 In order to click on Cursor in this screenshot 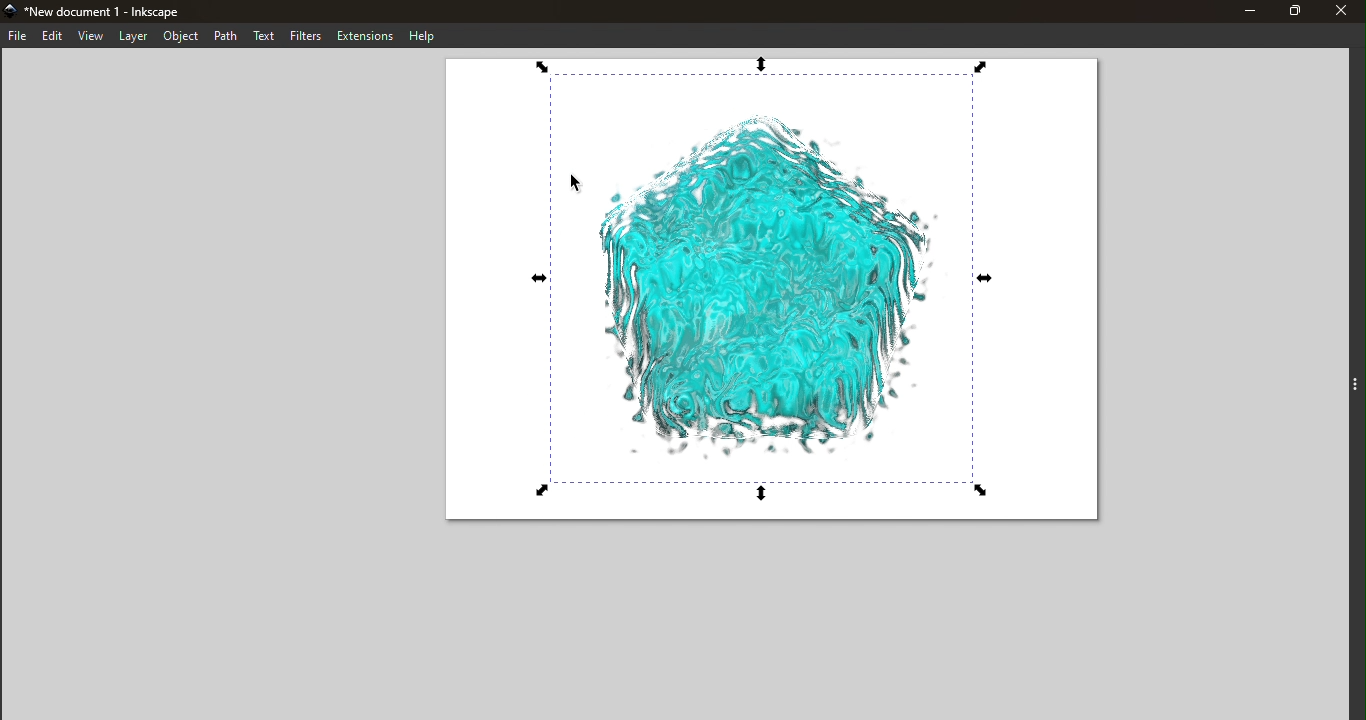, I will do `click(574, 185)`.